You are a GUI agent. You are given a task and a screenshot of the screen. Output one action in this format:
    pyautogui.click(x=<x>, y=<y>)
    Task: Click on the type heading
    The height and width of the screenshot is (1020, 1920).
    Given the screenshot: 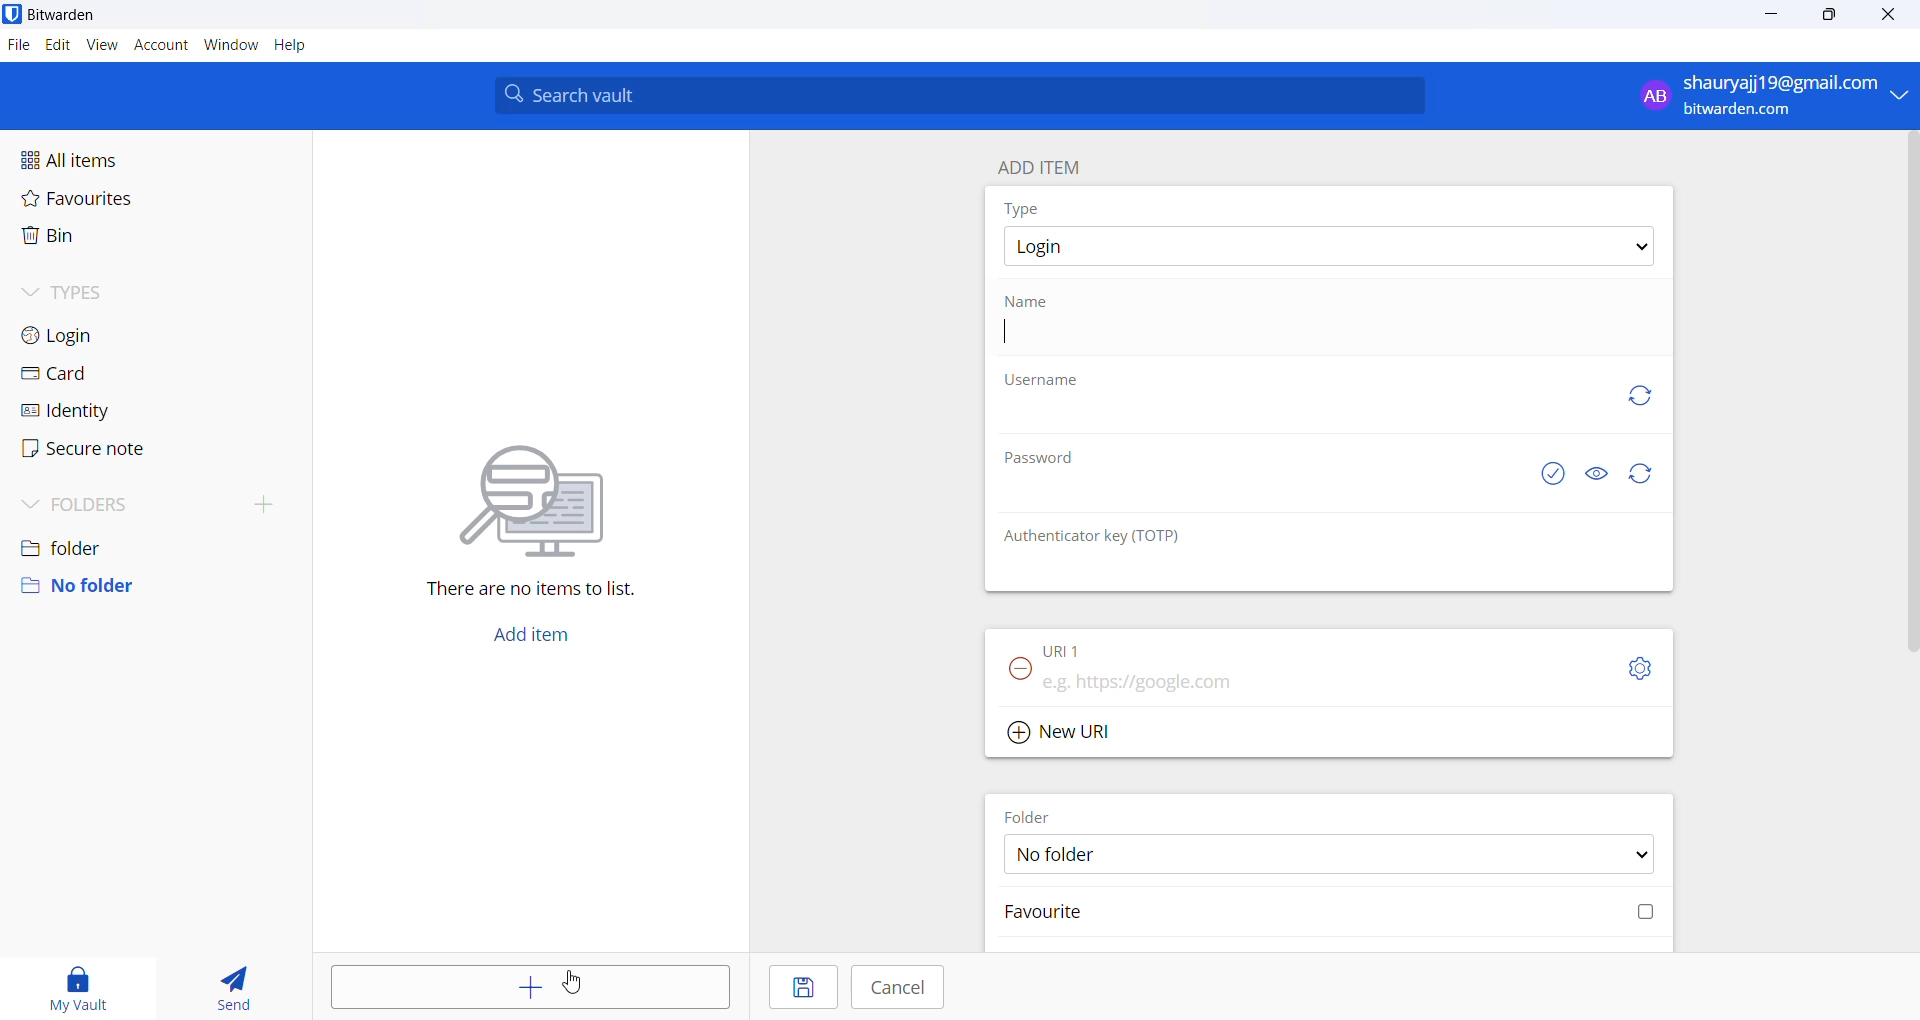 What is the action you would take?
    pyautogui.click(x=1023, y=208)
    